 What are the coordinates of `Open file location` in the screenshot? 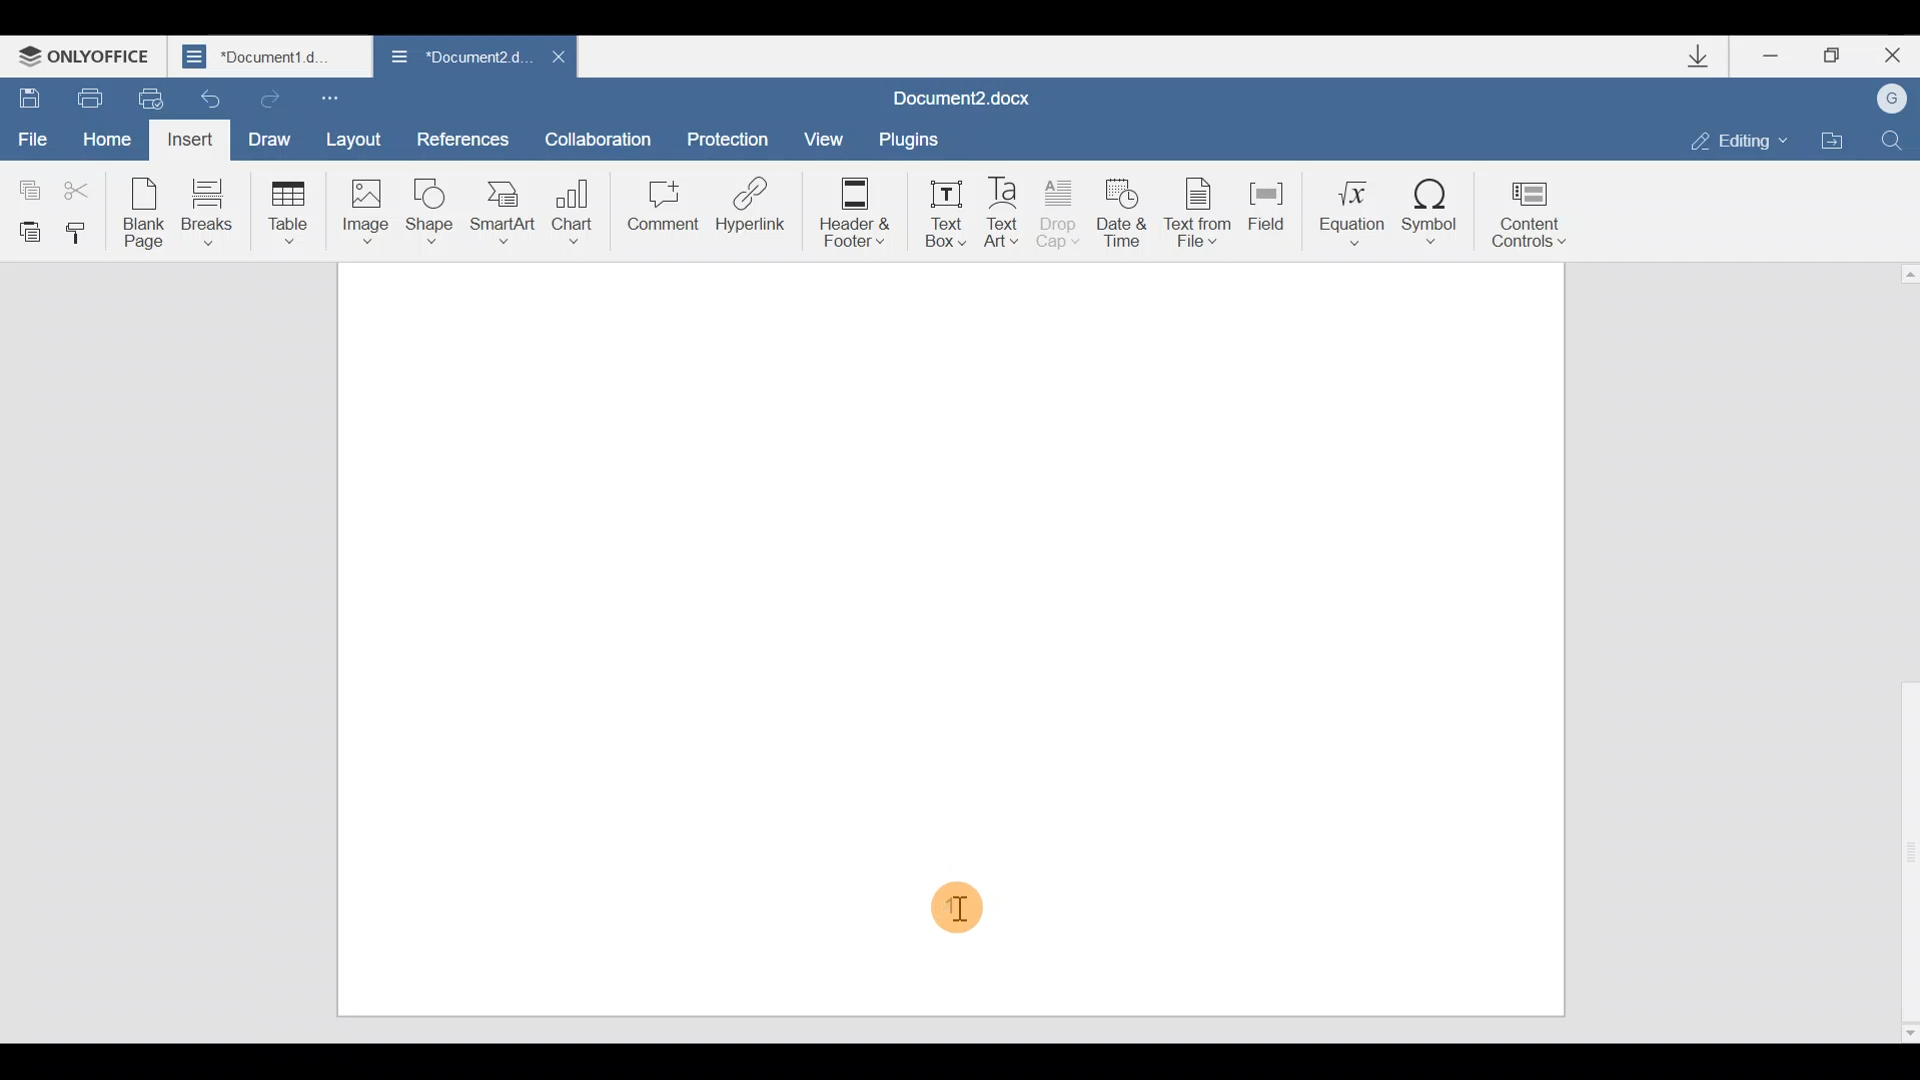 It's located at (1835, 139).